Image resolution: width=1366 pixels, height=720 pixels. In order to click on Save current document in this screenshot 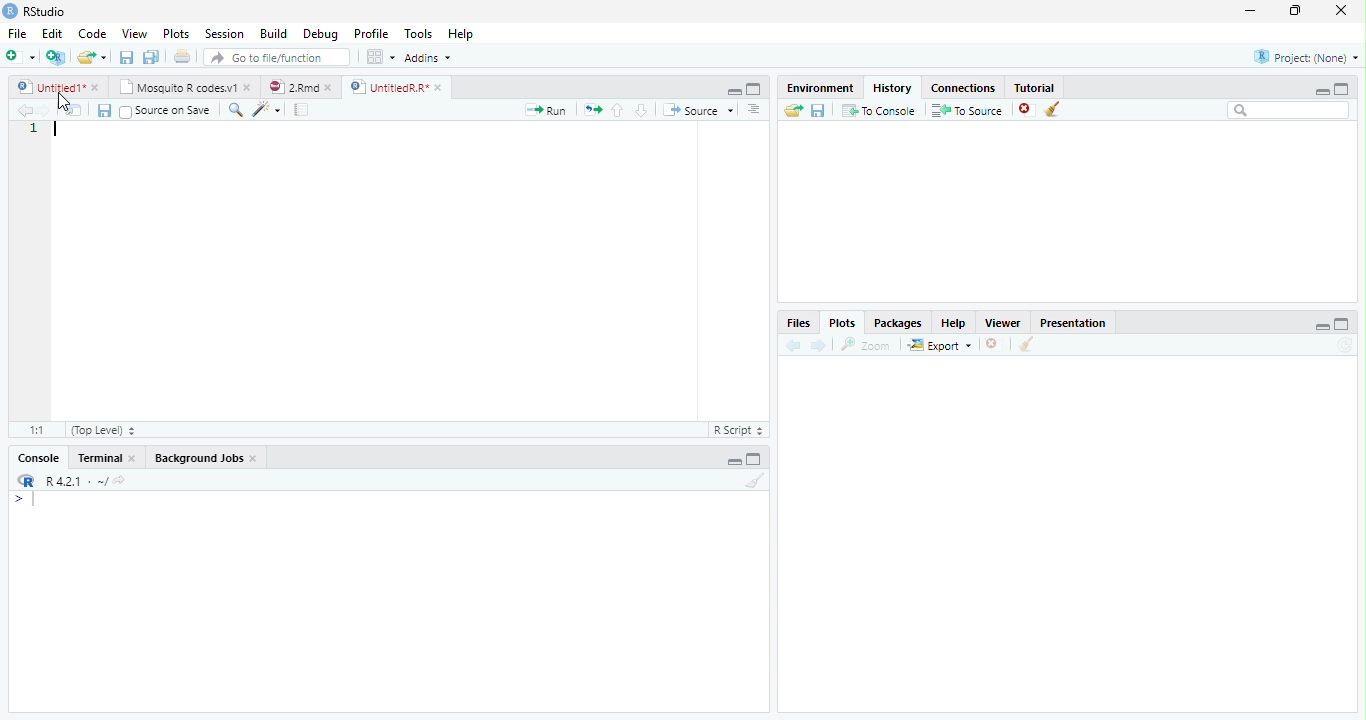, I will do `click(103, 110)`.